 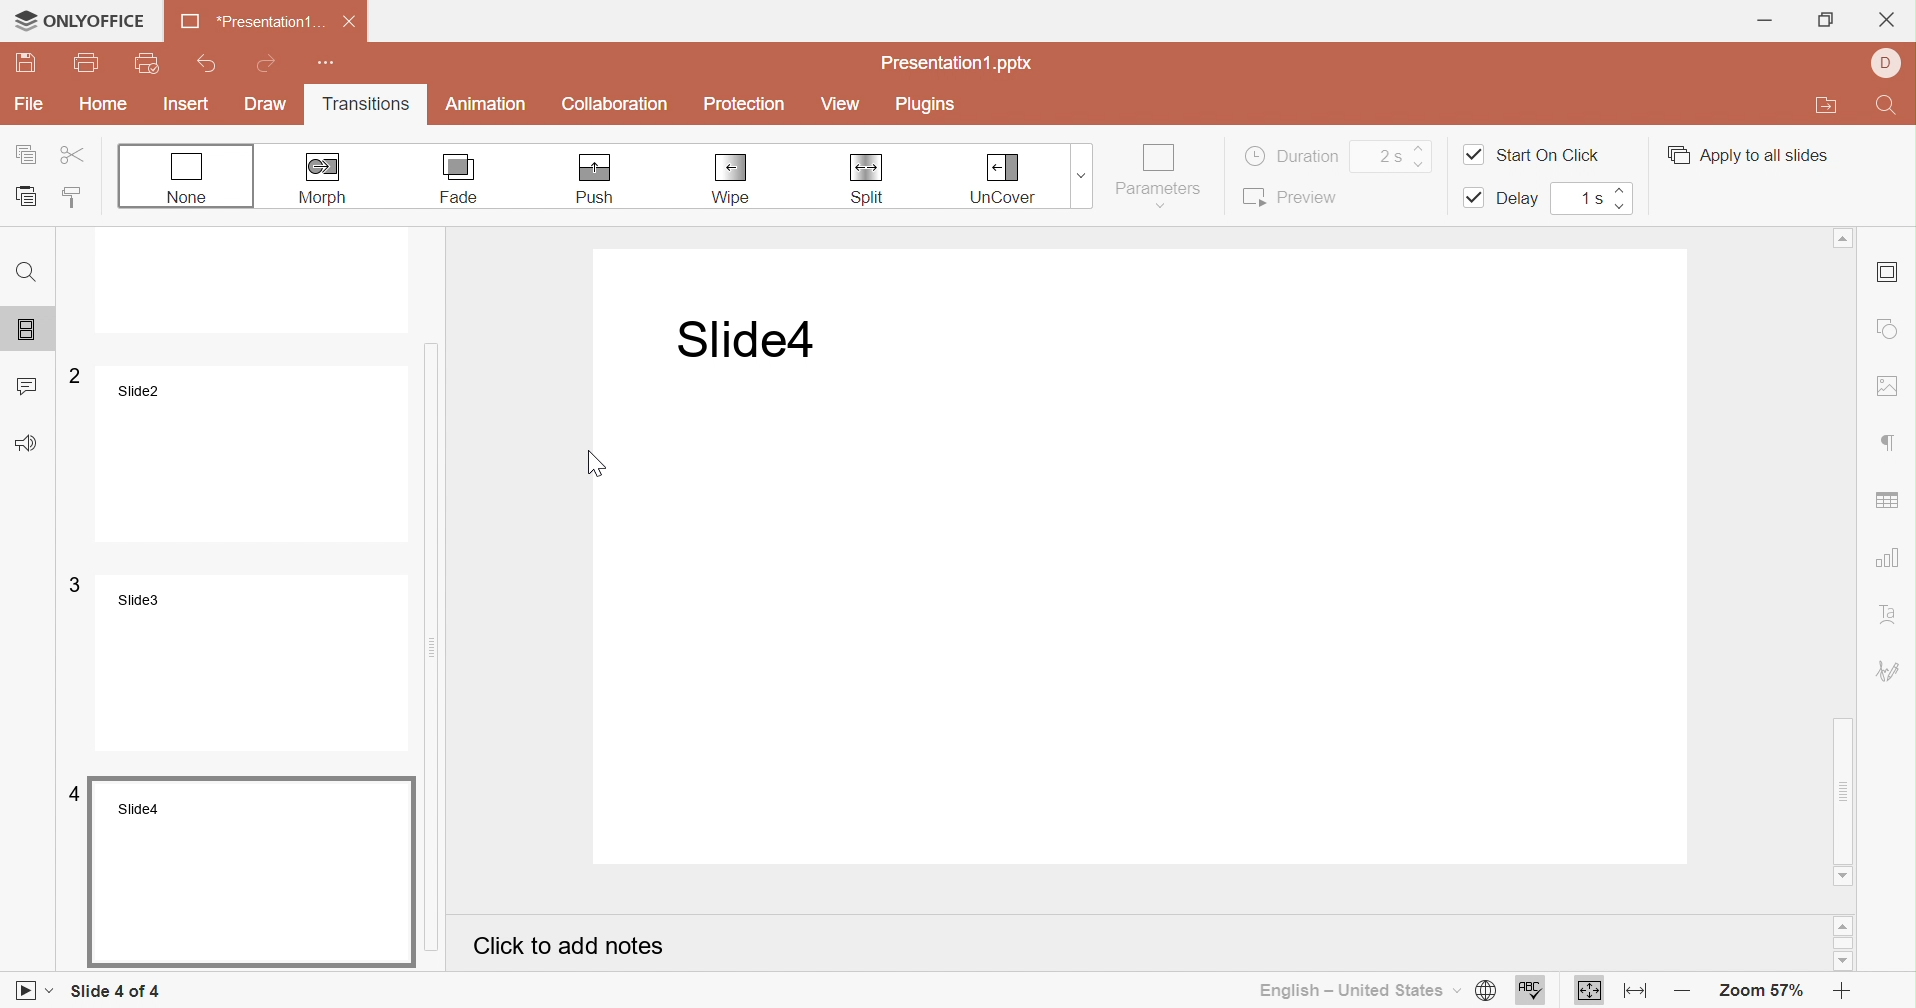 I want to click on None, so click(x=185, y=176).